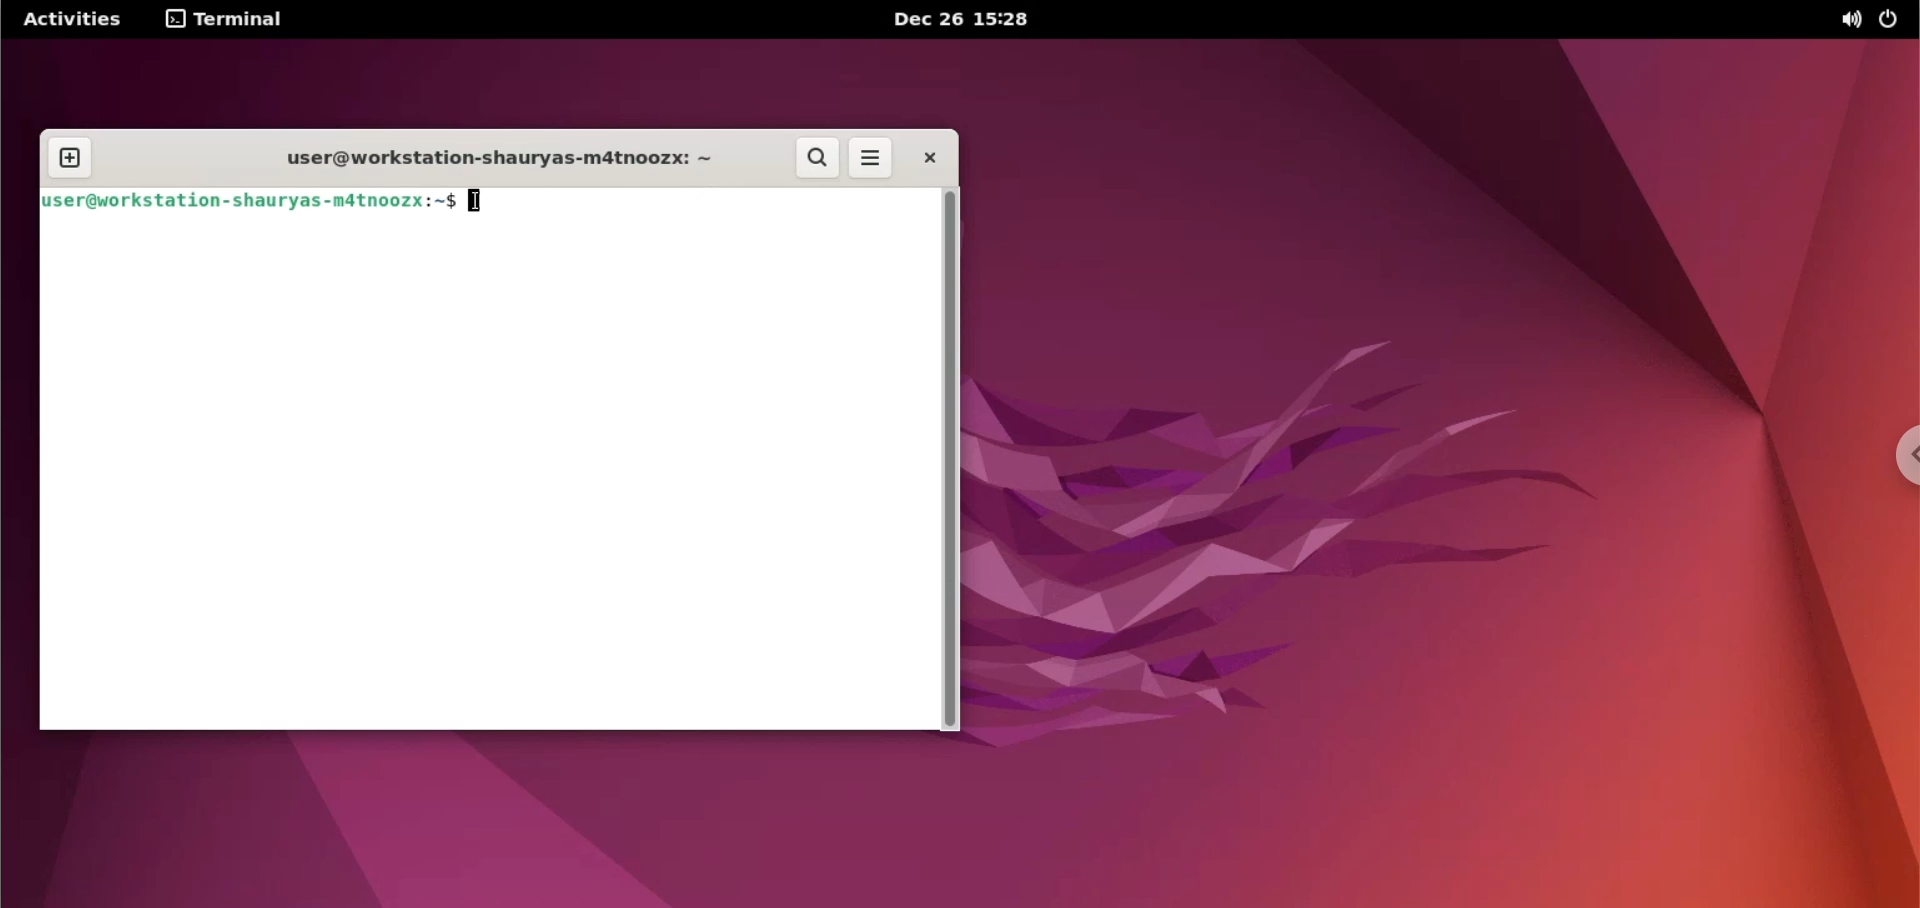  I want to click on search, so click(819, 158).